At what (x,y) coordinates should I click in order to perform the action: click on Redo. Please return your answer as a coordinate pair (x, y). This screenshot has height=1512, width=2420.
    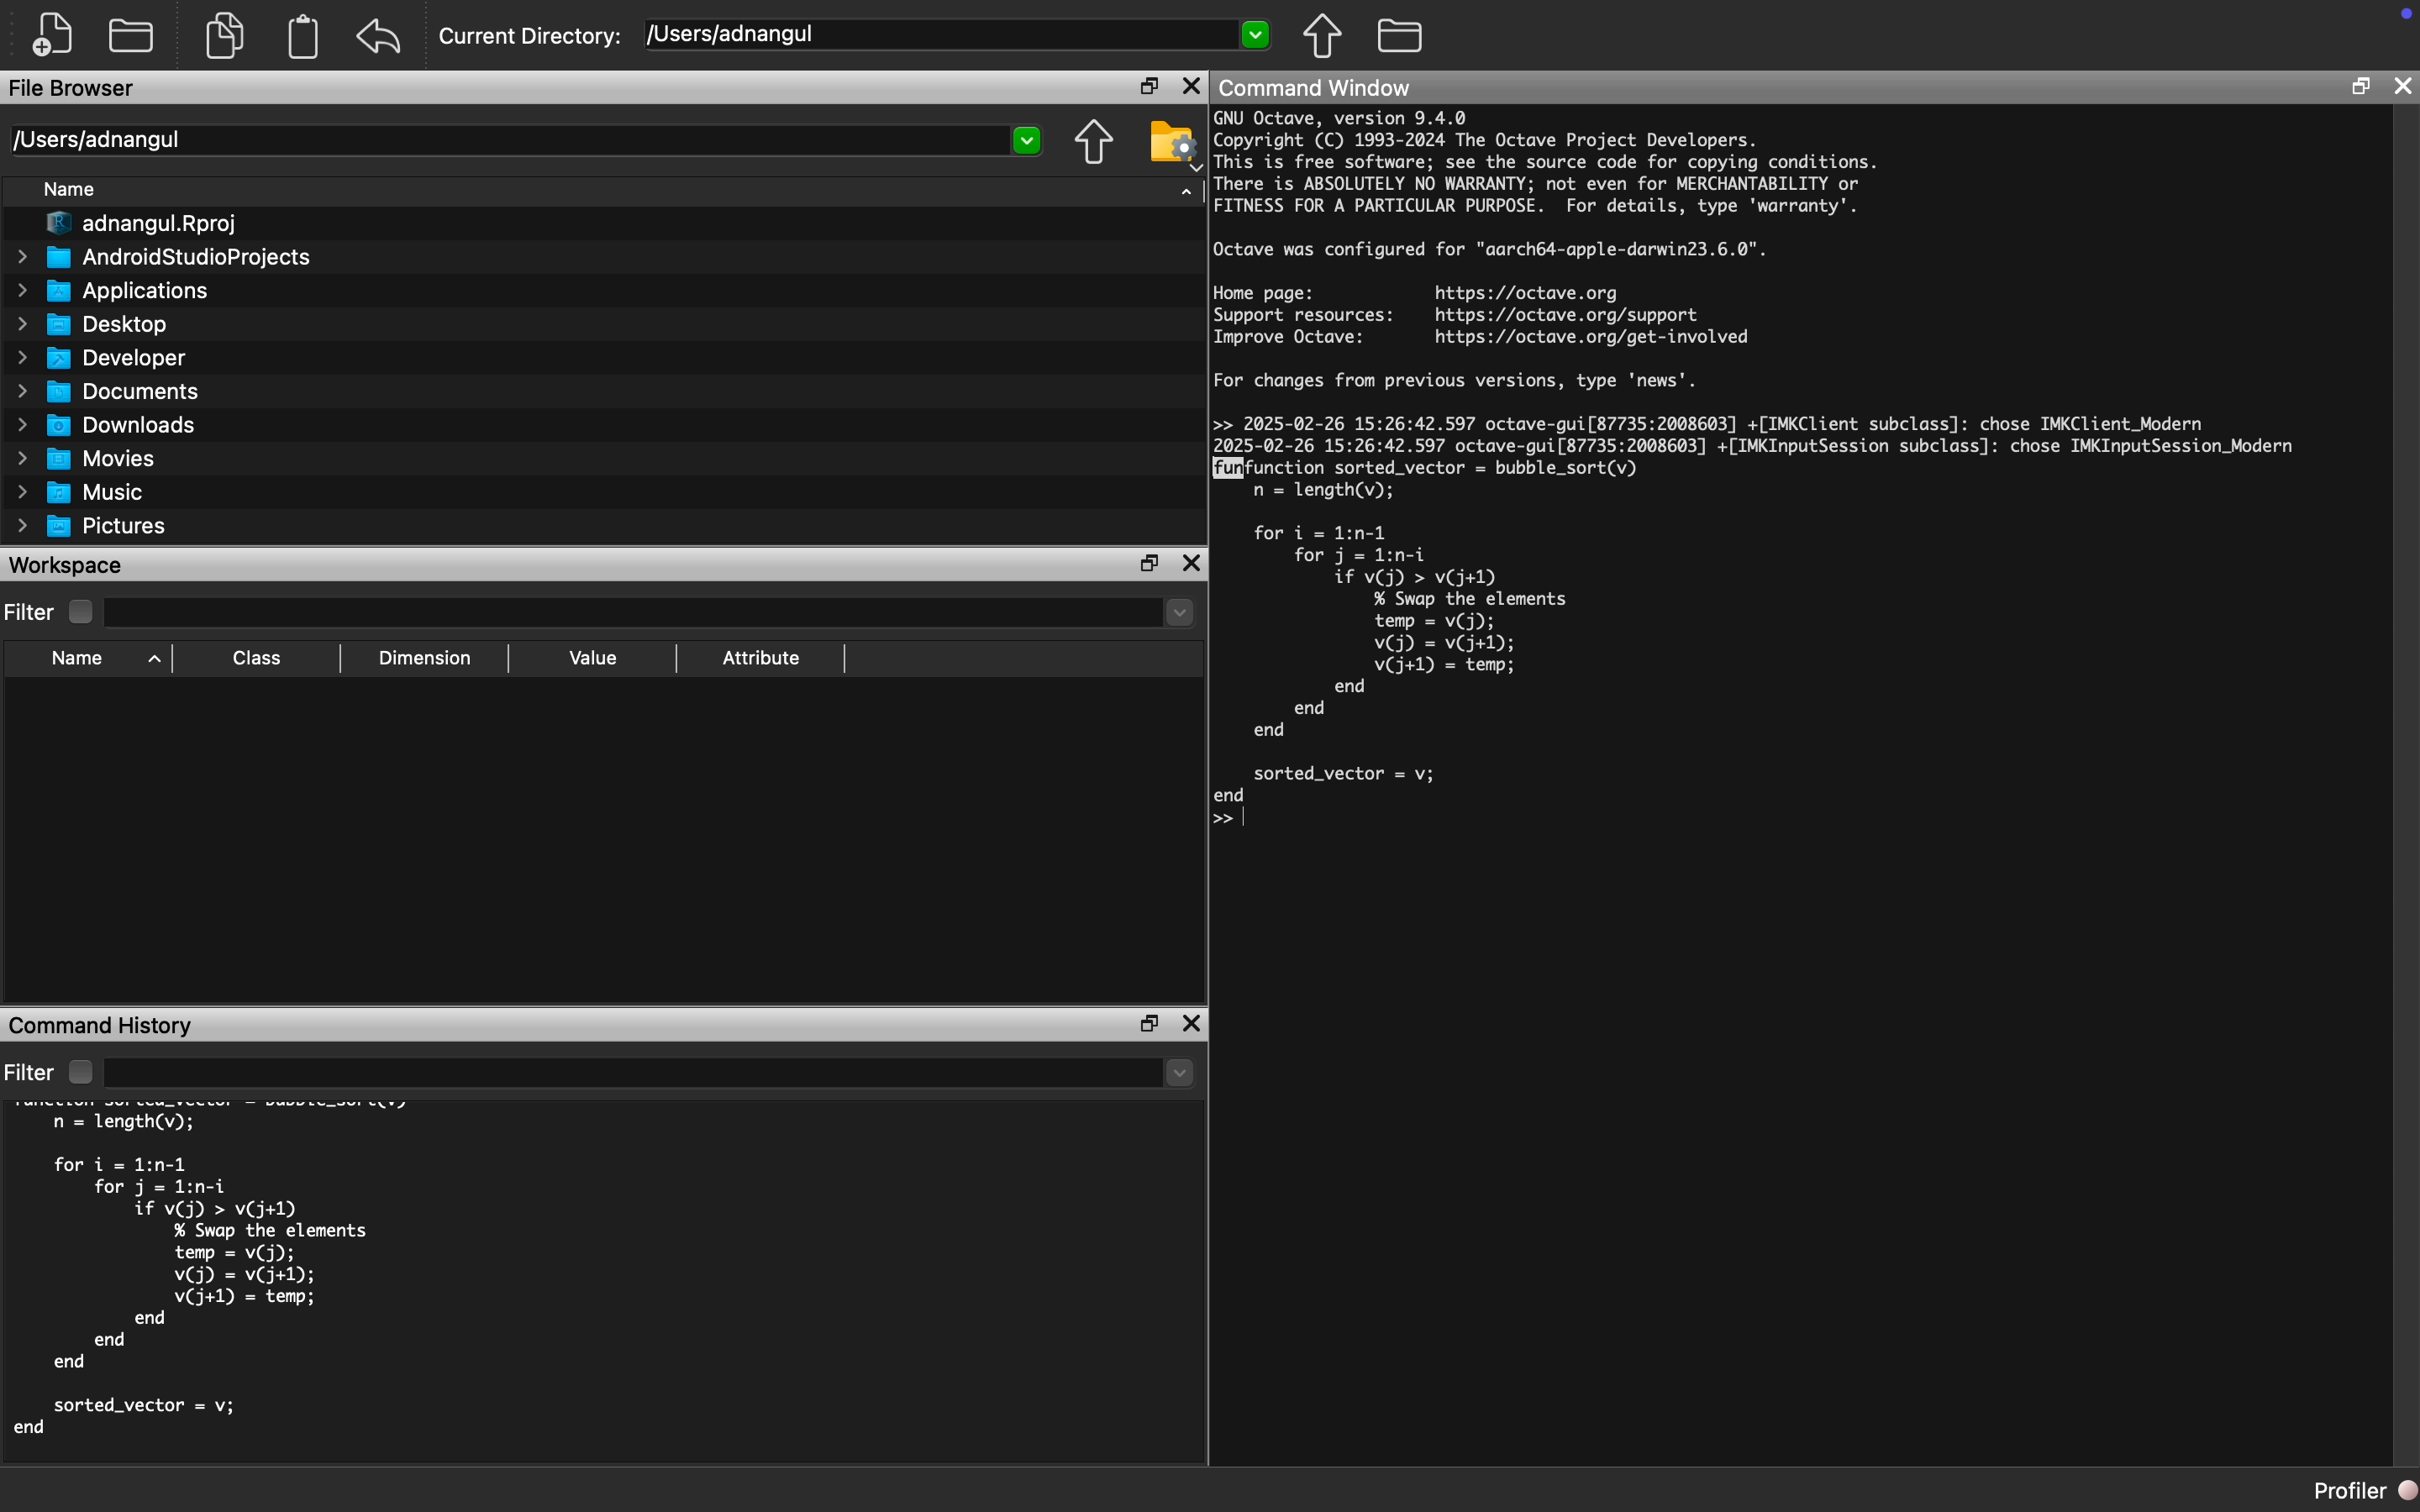
    Looking at the image, I should click on (381, 37).